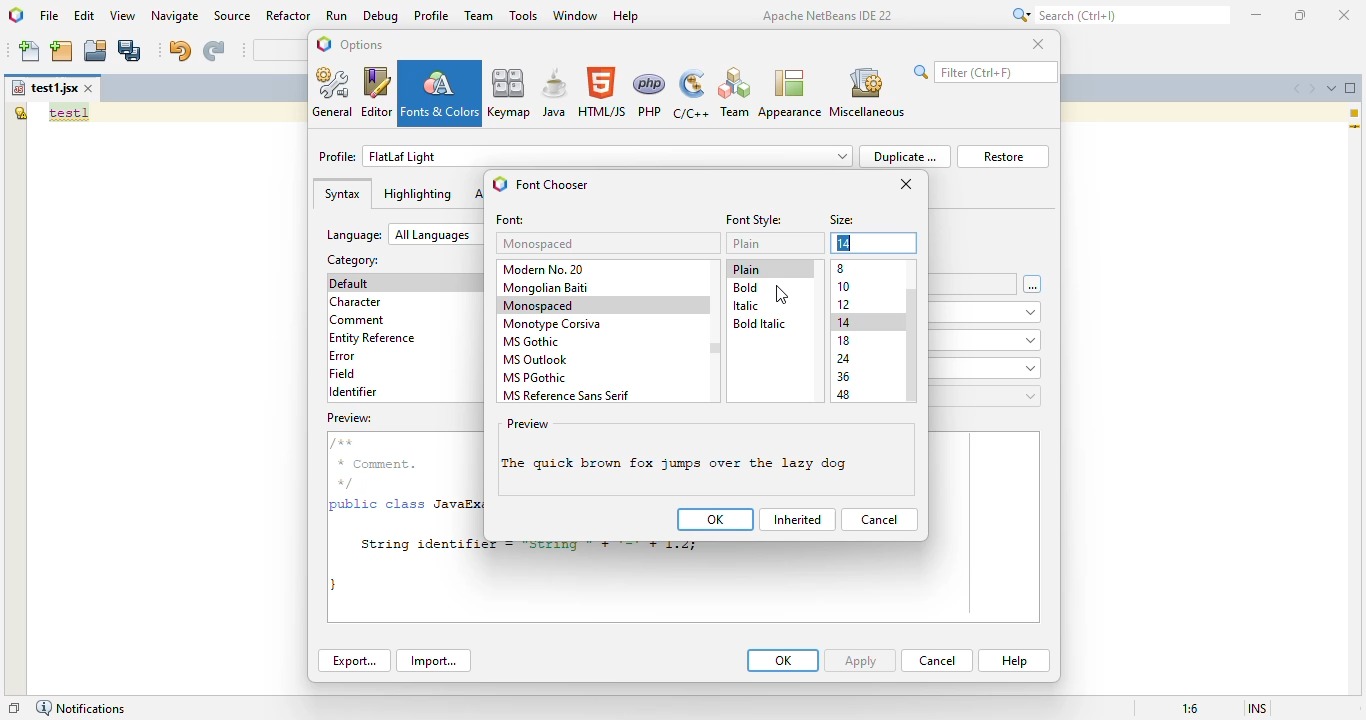  What do you see at coordinates (1332, 87) in the screenshot?
I see `show opened documents list` at bounding box center [1332, 87].